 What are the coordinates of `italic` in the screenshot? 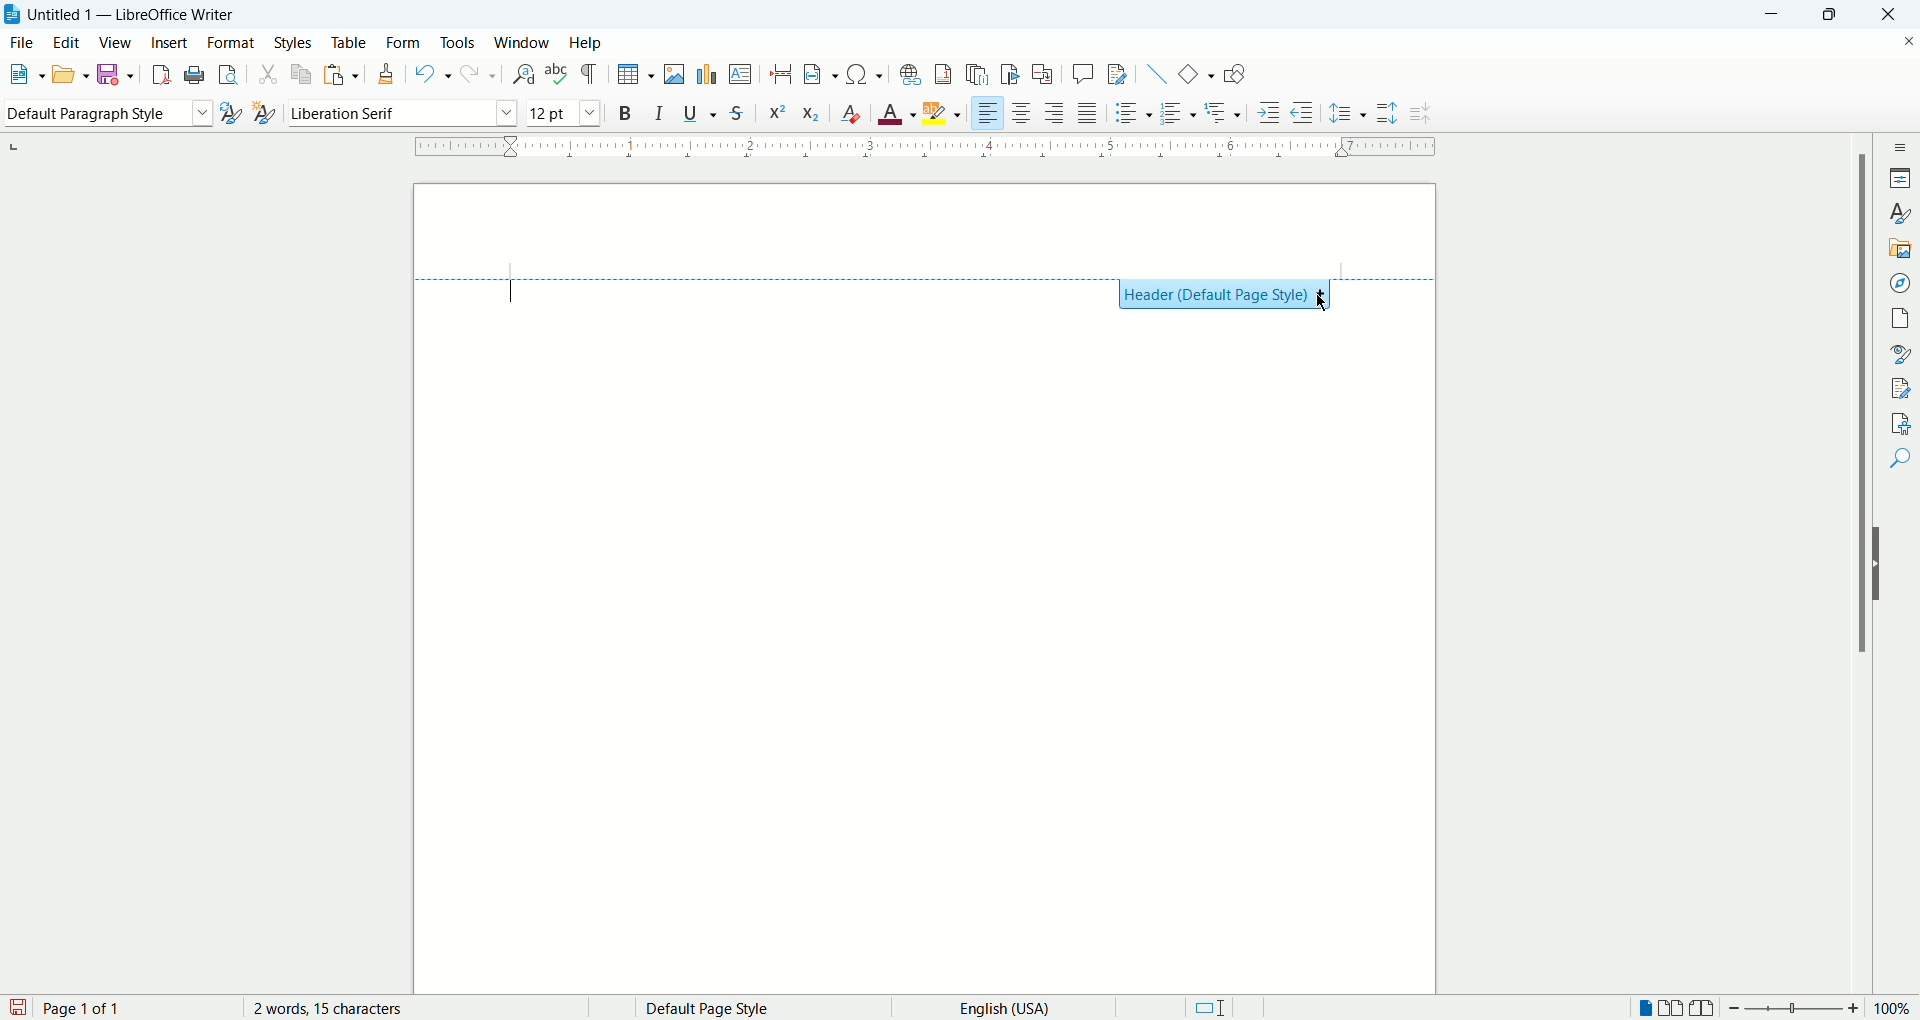 It's located at (655, 114).